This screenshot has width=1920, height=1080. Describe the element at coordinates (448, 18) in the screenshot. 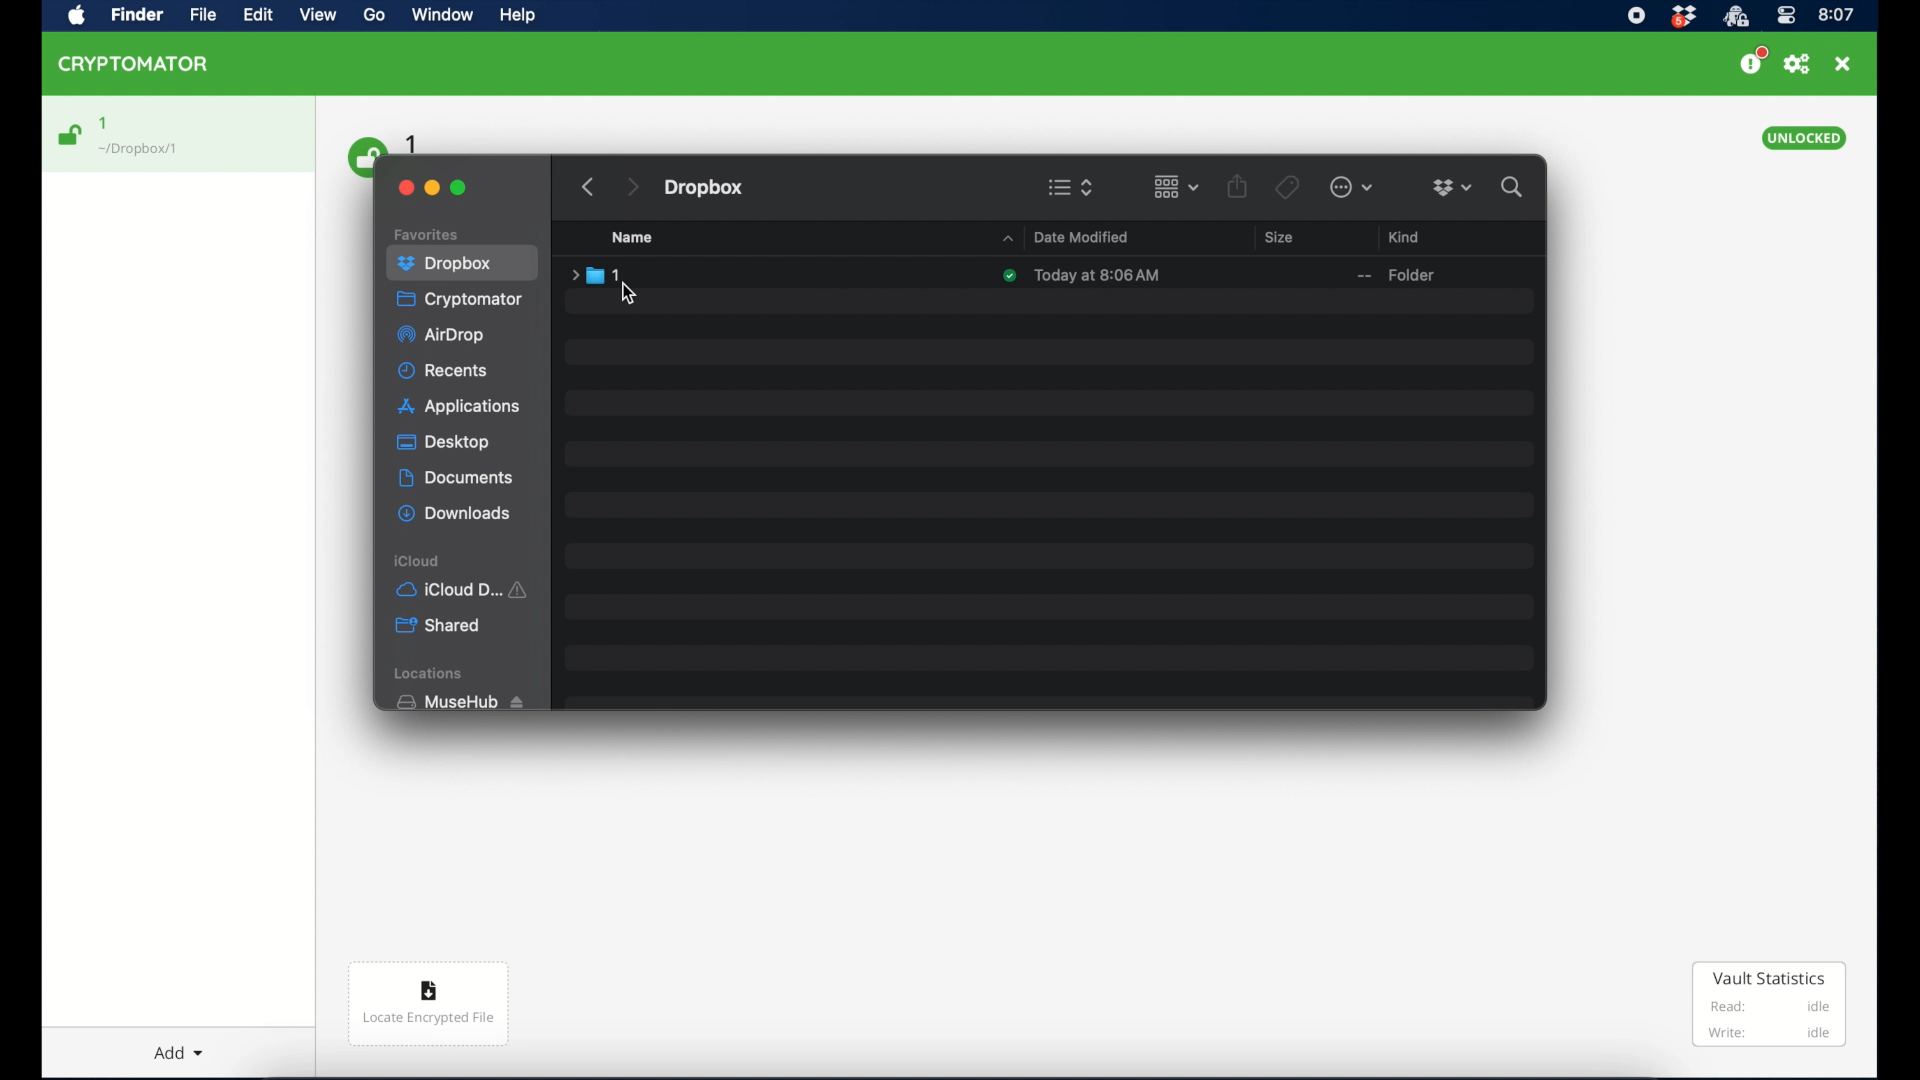

I see `Window` at that location.